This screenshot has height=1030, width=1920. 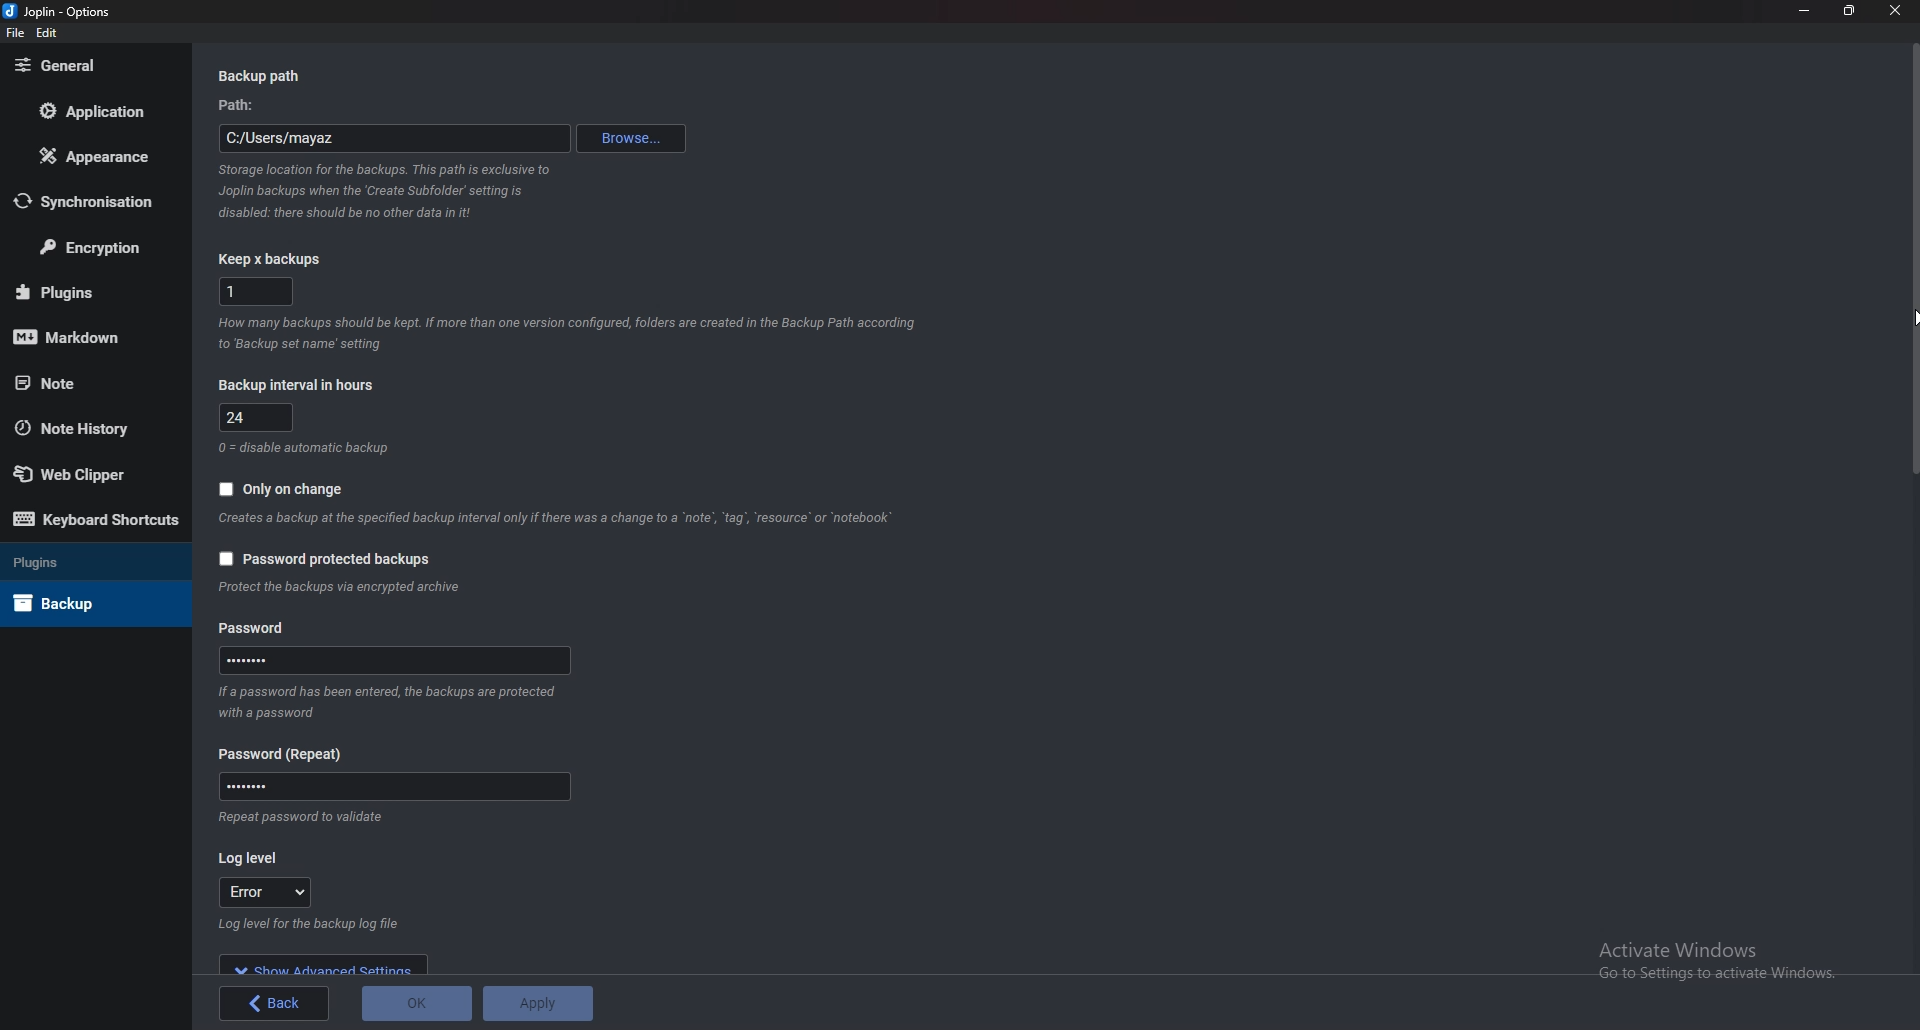 What do you see at coordinates (293, 487) in the screenshot?
I see `Only on change` at bounding box center [293, 487].